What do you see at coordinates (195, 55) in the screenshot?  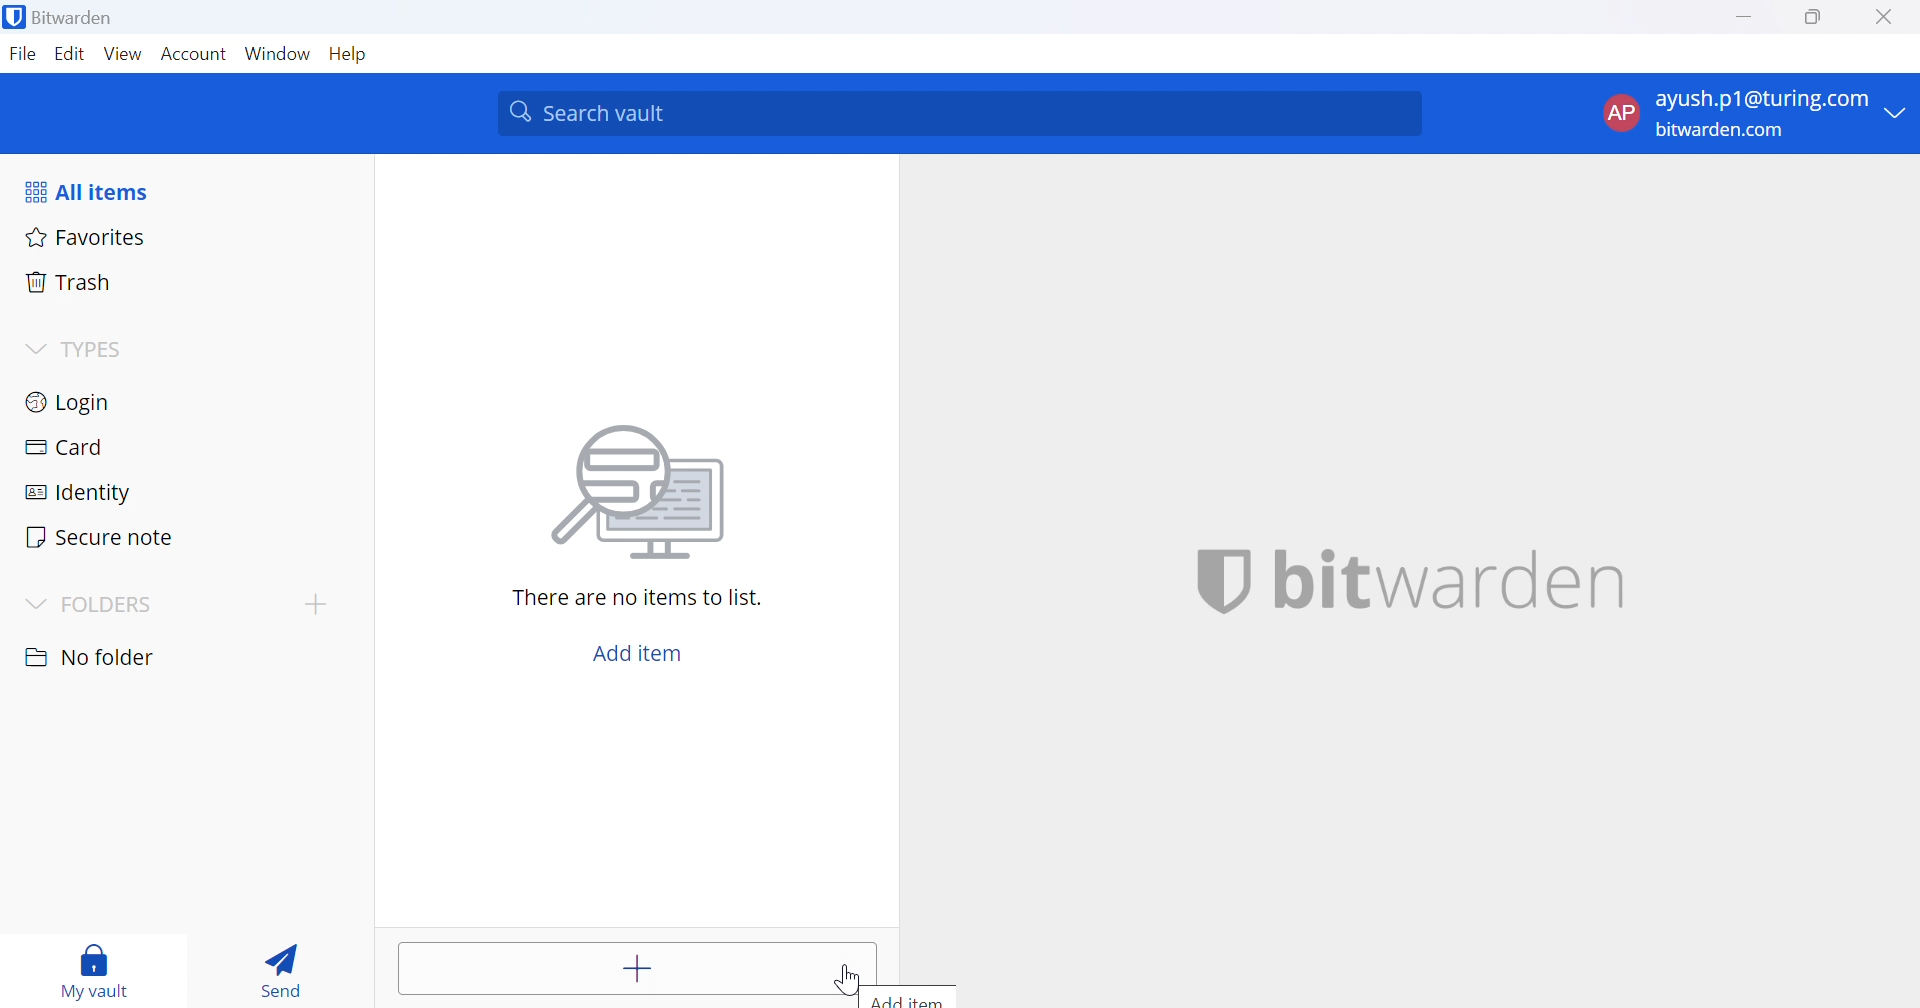 I see `Account` at bounding box center [195, 55].